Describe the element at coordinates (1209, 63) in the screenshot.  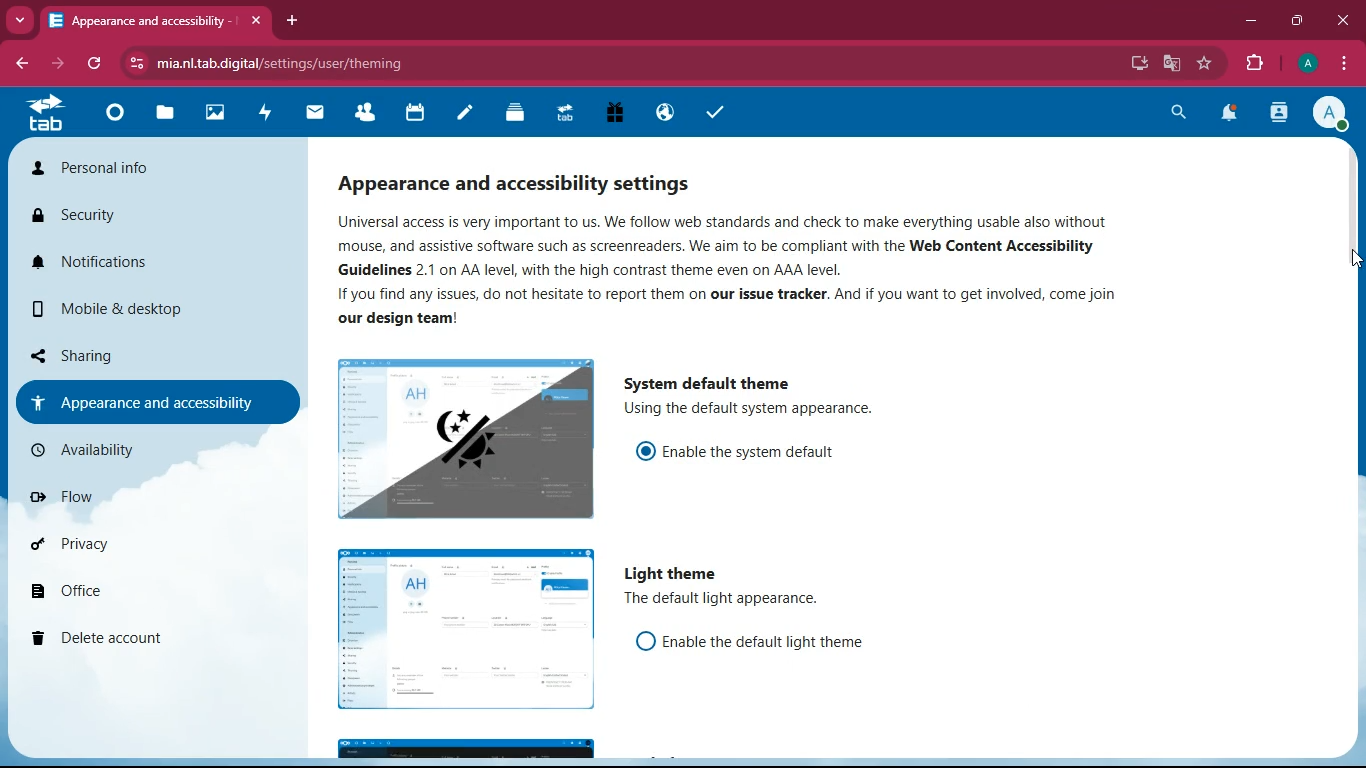
I see `favourite` at that location.